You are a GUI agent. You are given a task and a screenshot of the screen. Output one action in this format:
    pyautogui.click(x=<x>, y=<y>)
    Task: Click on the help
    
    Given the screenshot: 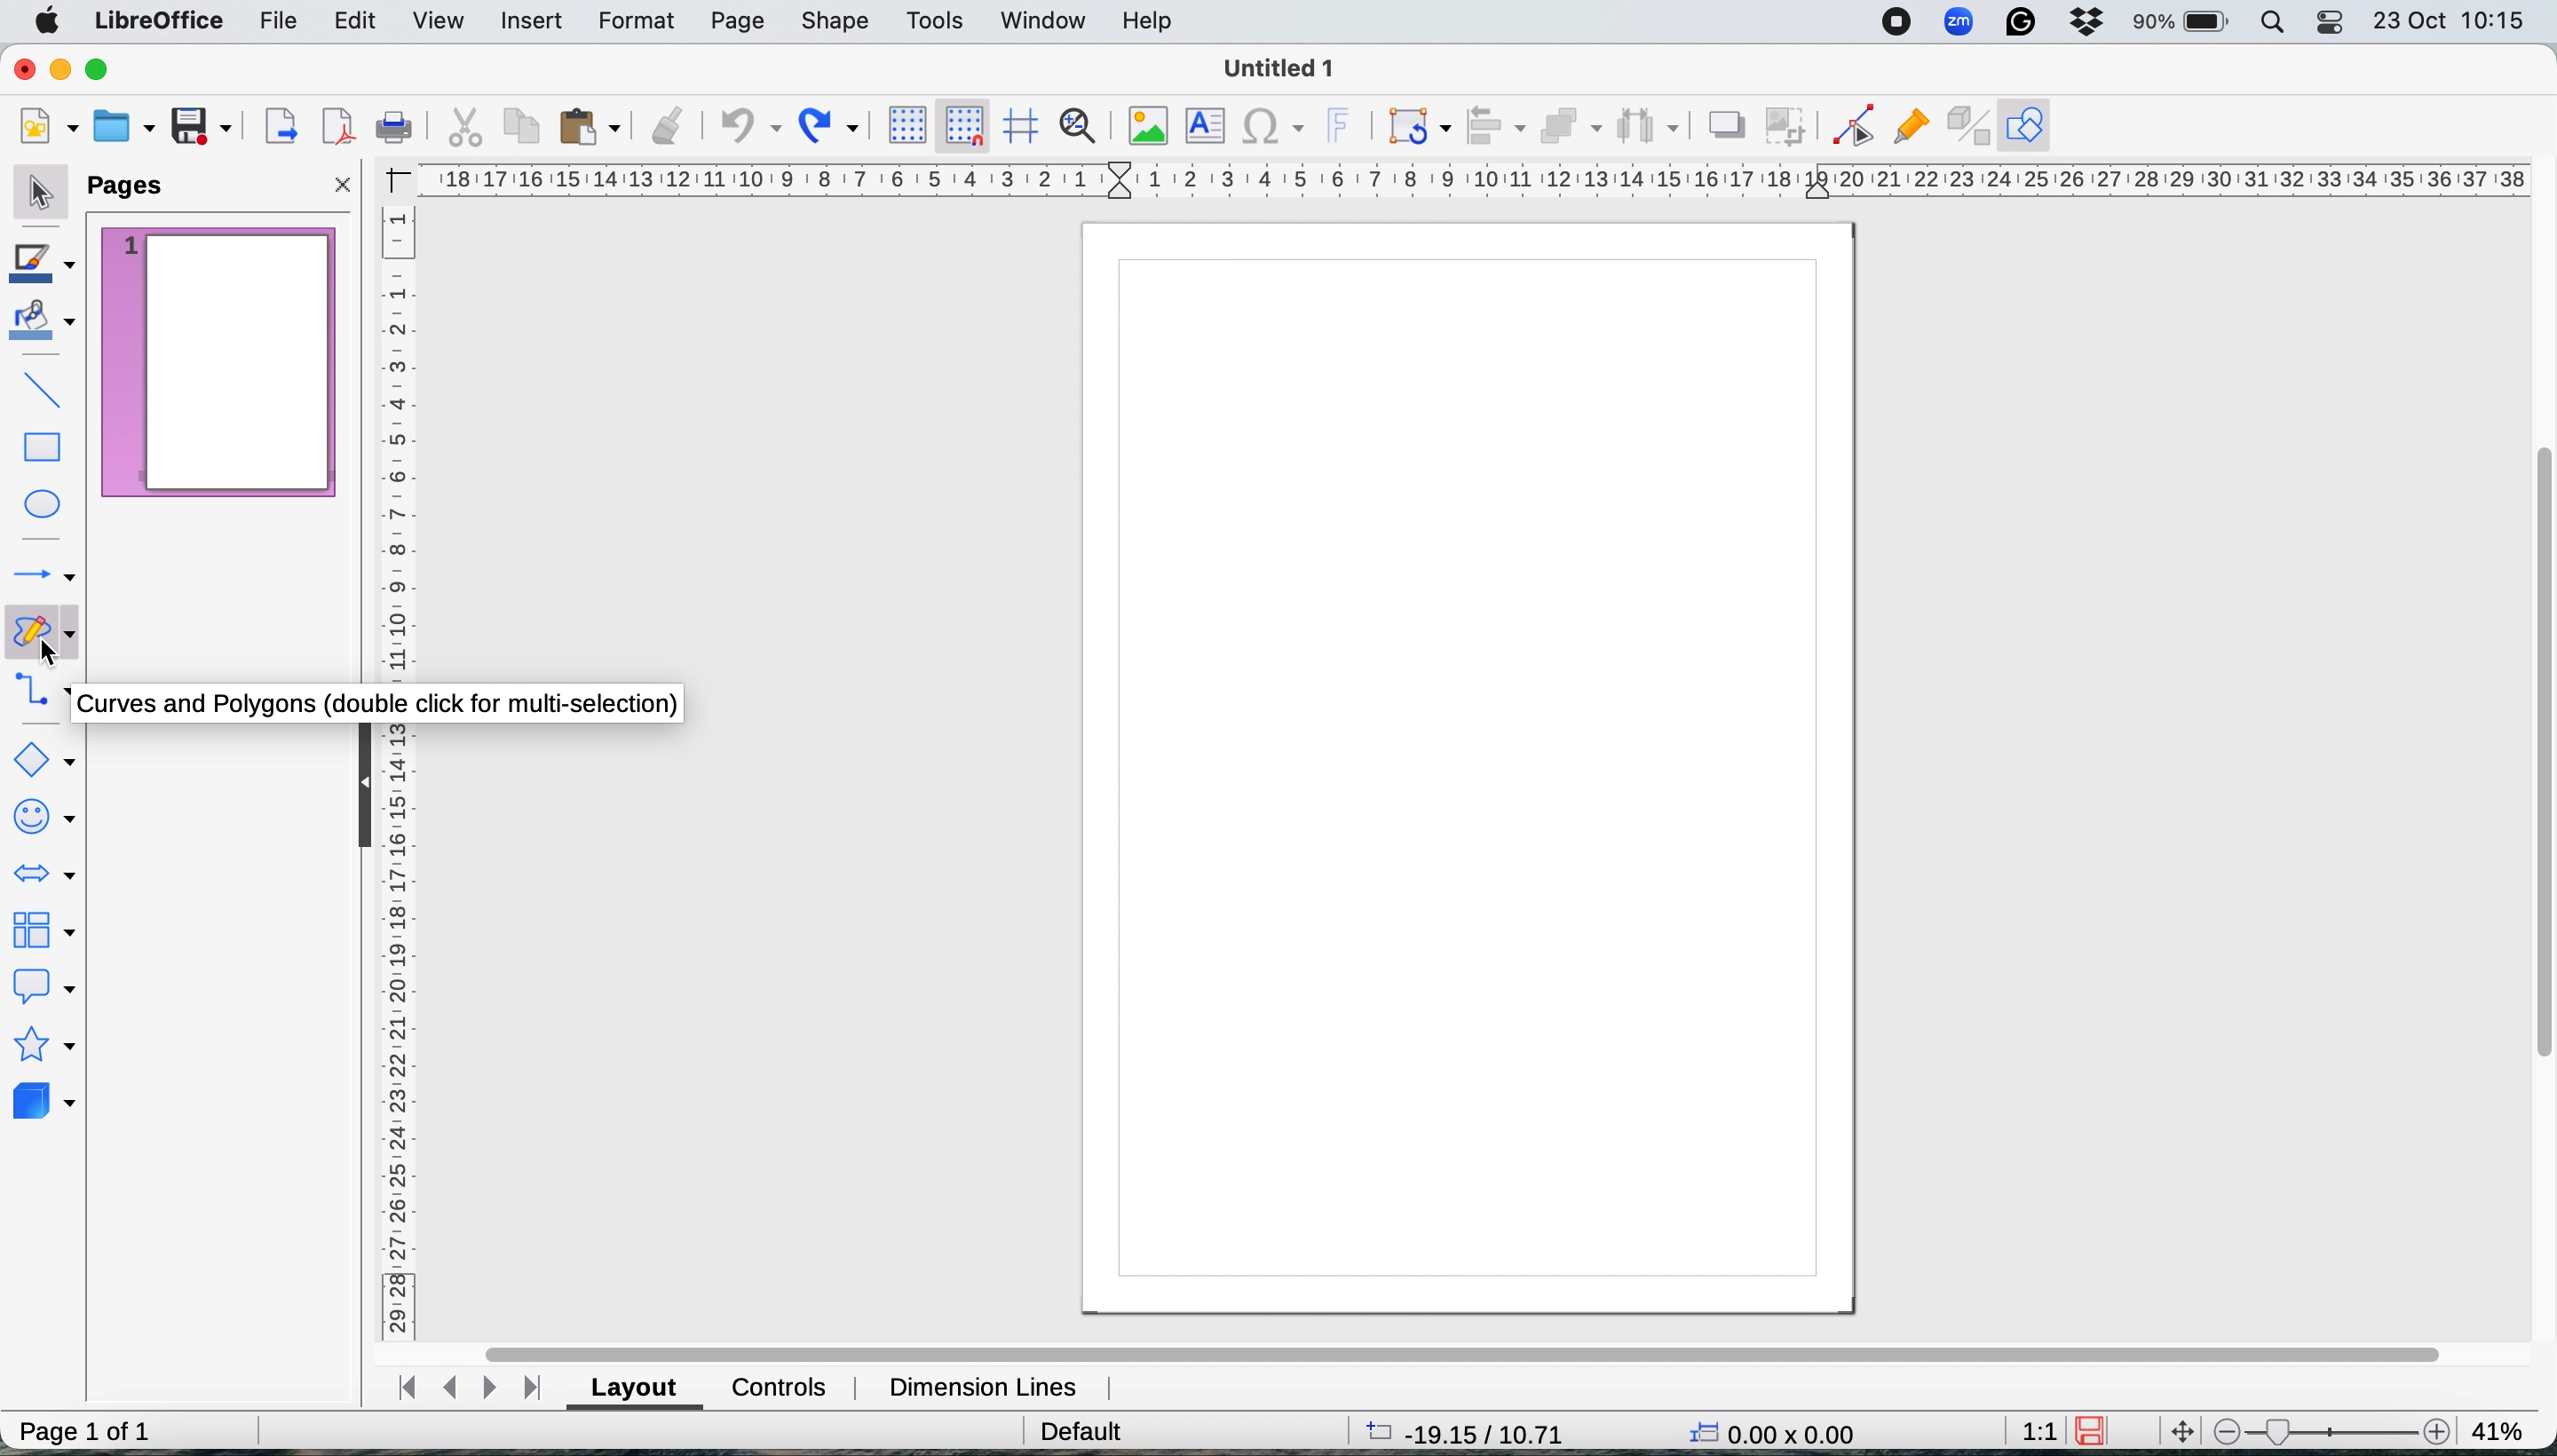 What is the action you would take?
    pyautogui.click(x=1154, y=22)
    